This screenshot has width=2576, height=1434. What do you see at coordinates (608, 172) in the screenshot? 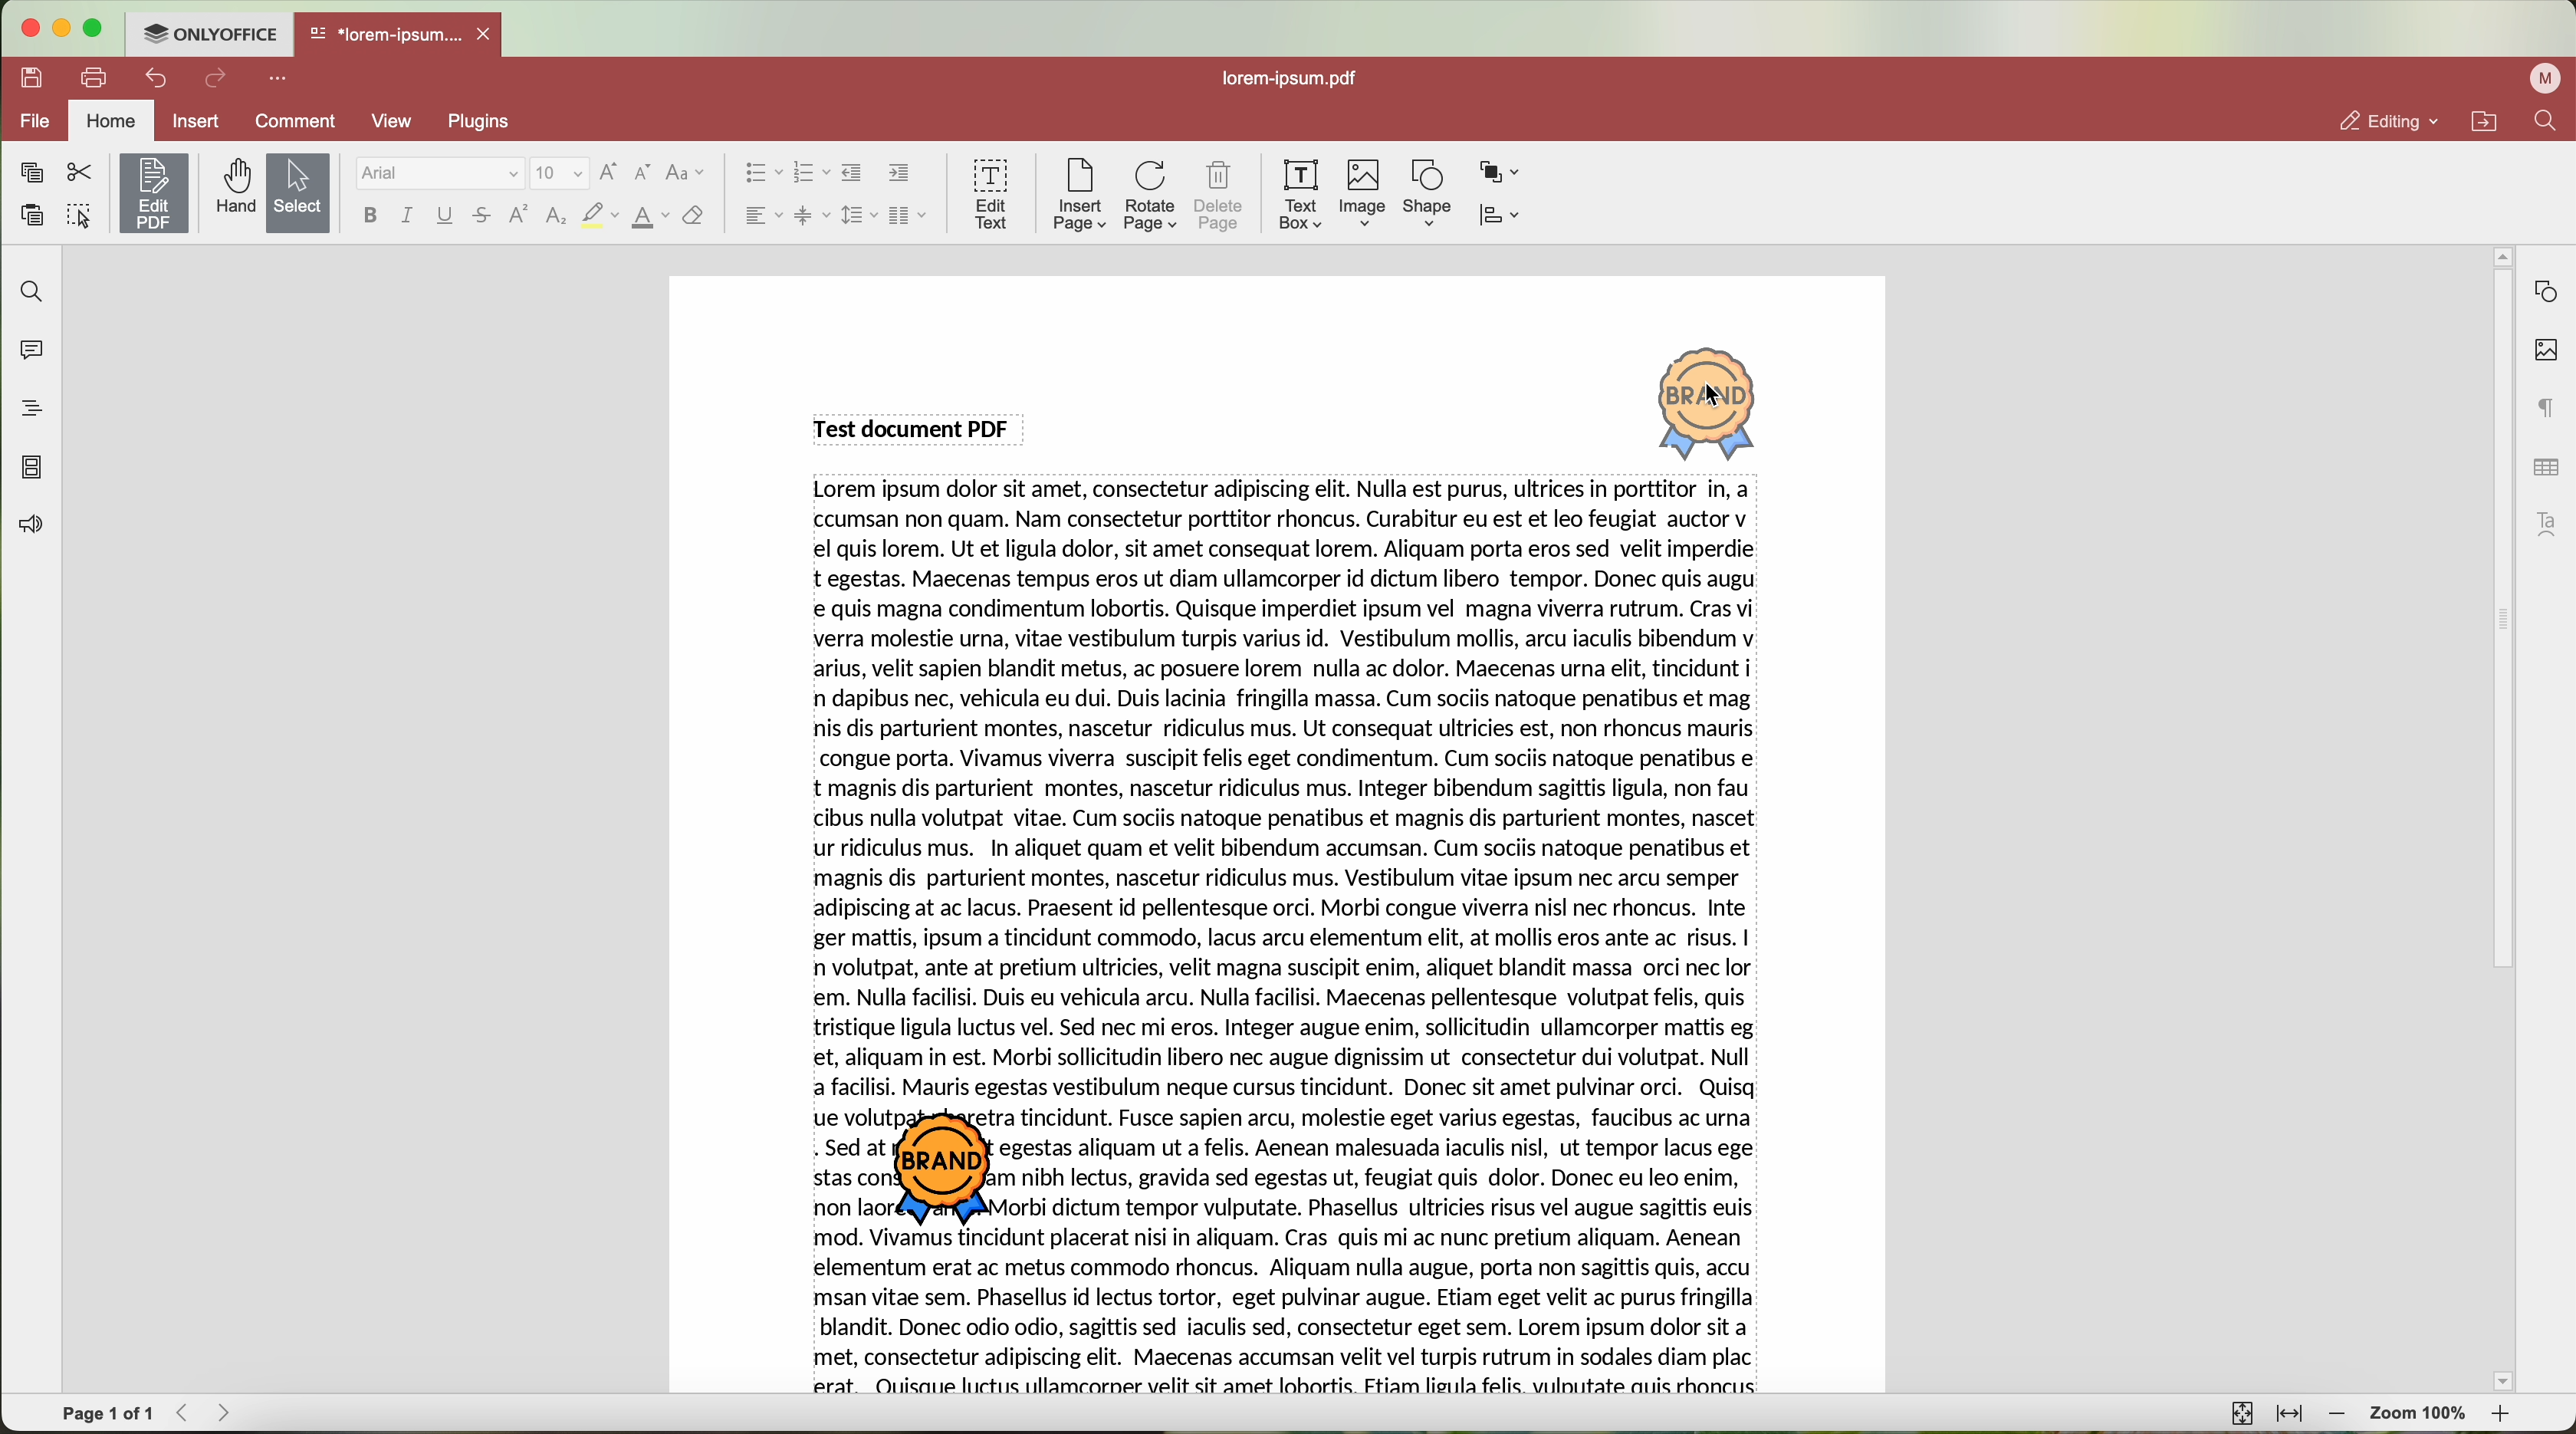
I see `increment font size` at bounding box center [608, 172].